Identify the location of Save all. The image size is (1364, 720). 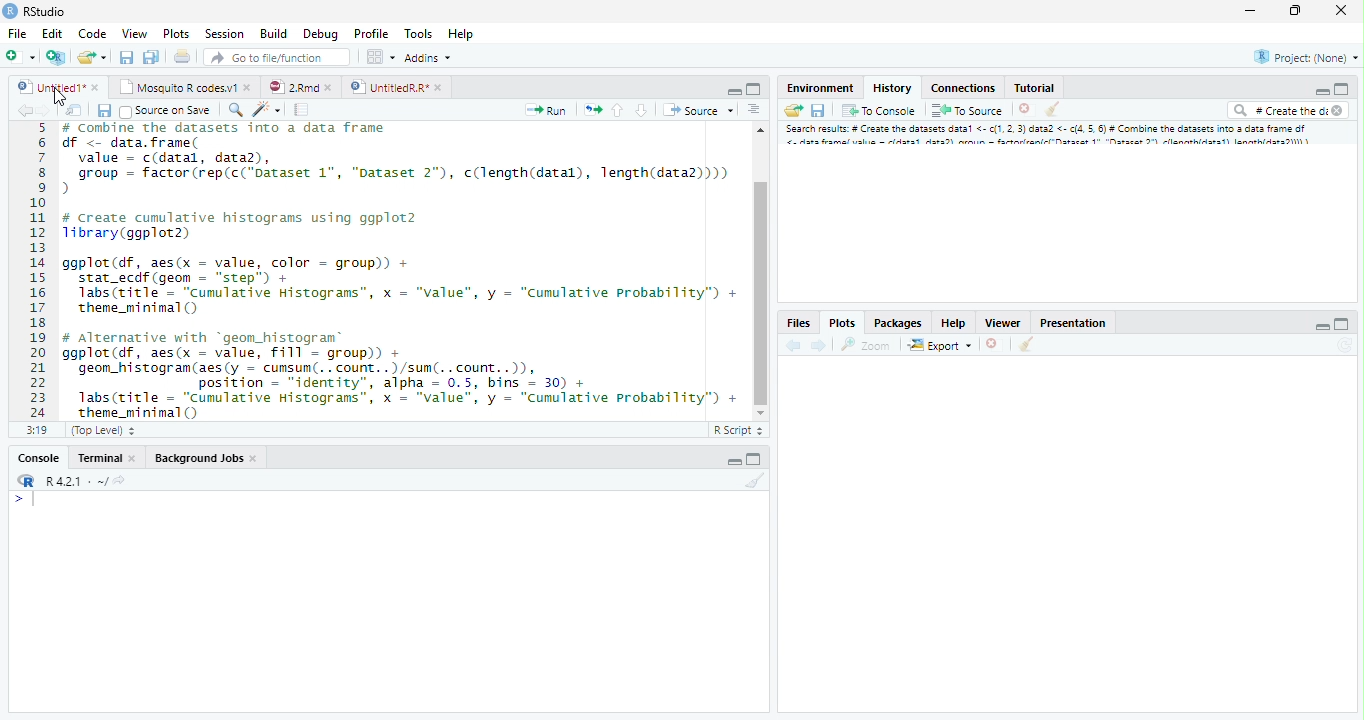
(151, 57).